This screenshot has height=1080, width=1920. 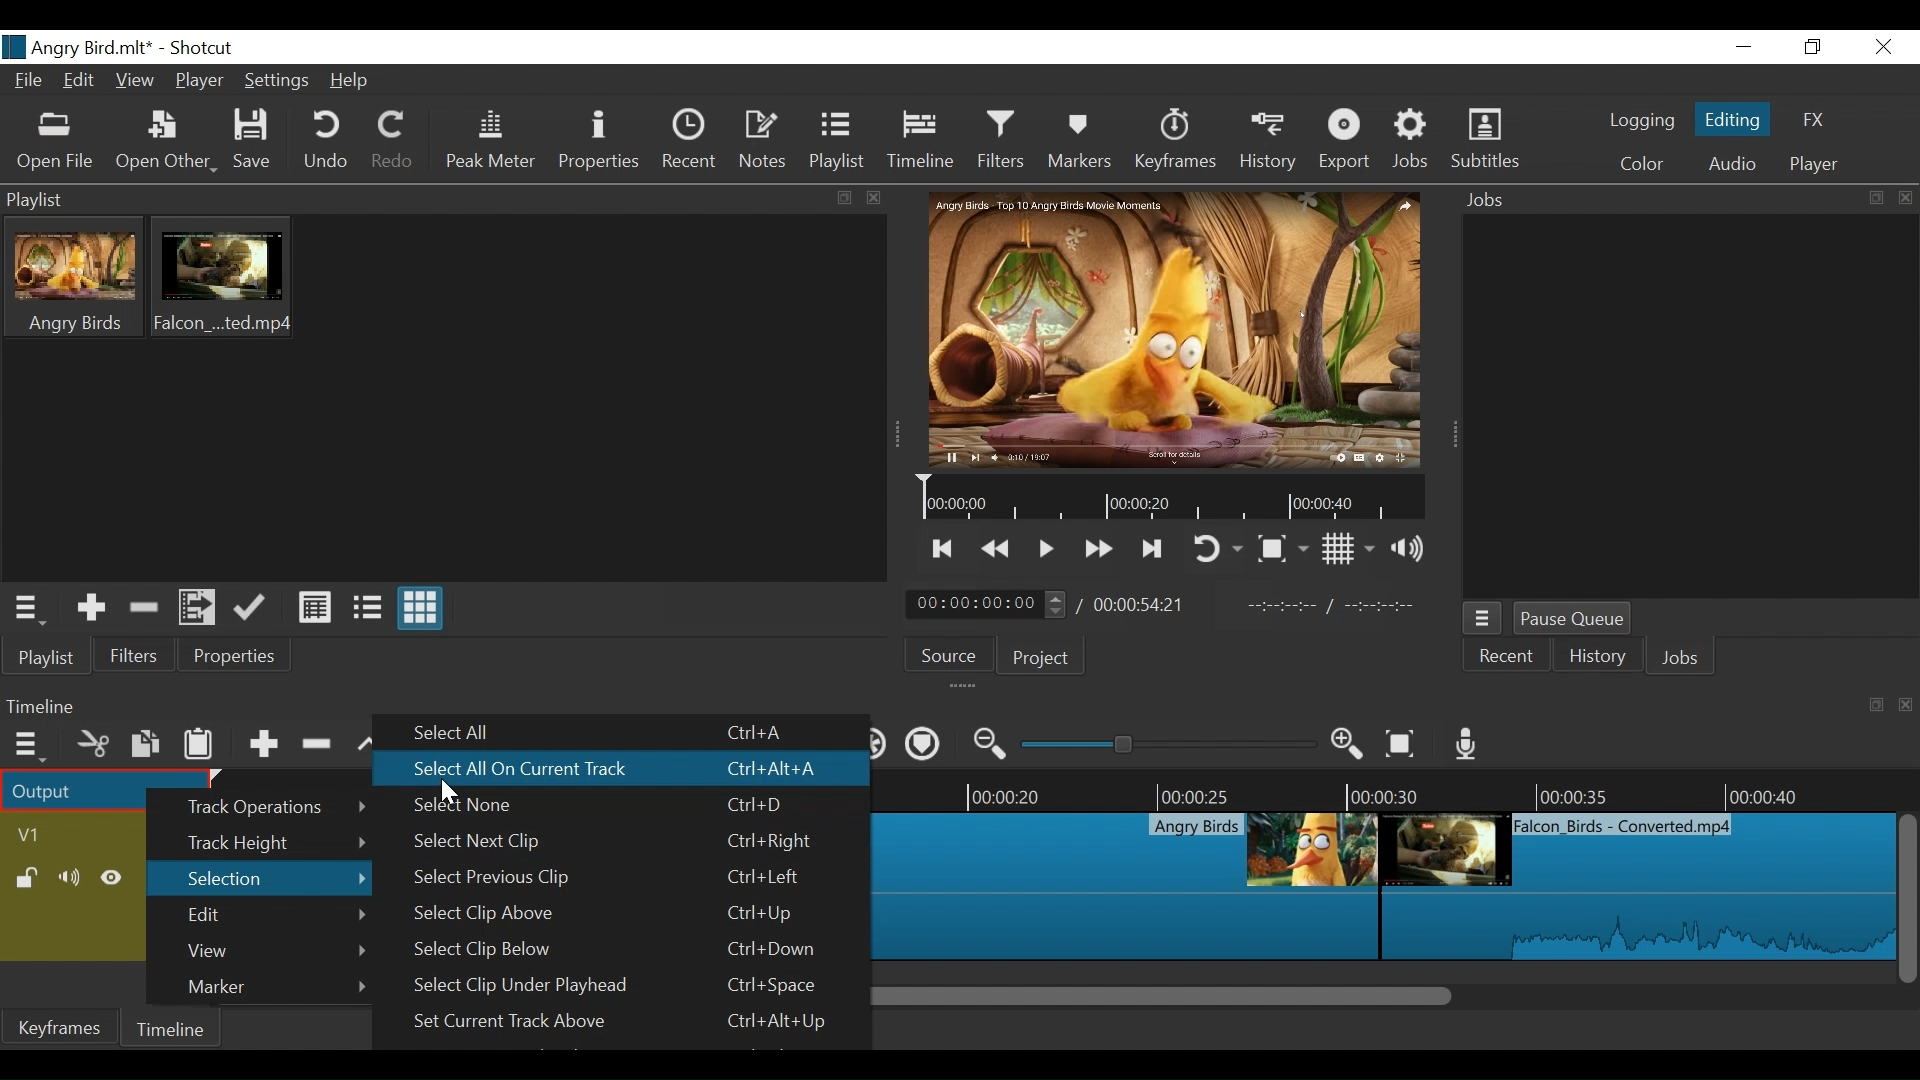 I want to click on Project Name, so click(x=76, y=47).